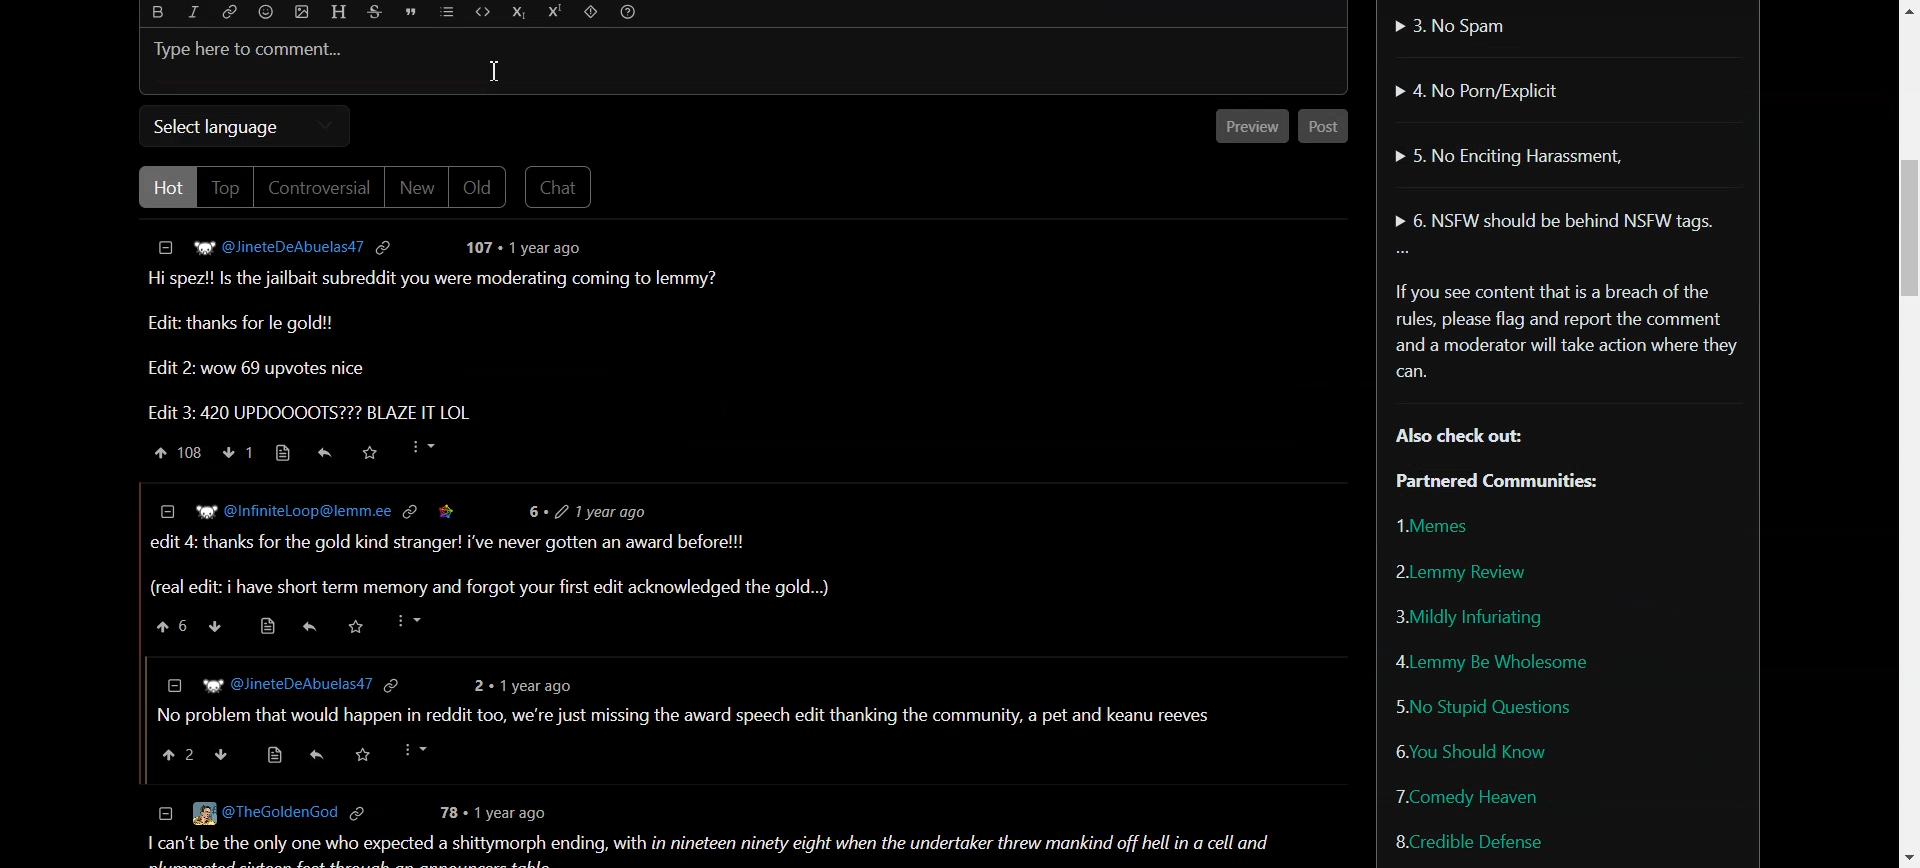 The image size is (1920, 868). Describe the element at coordinates (215, 626) in the screenshot. I see `downvote` at that location.